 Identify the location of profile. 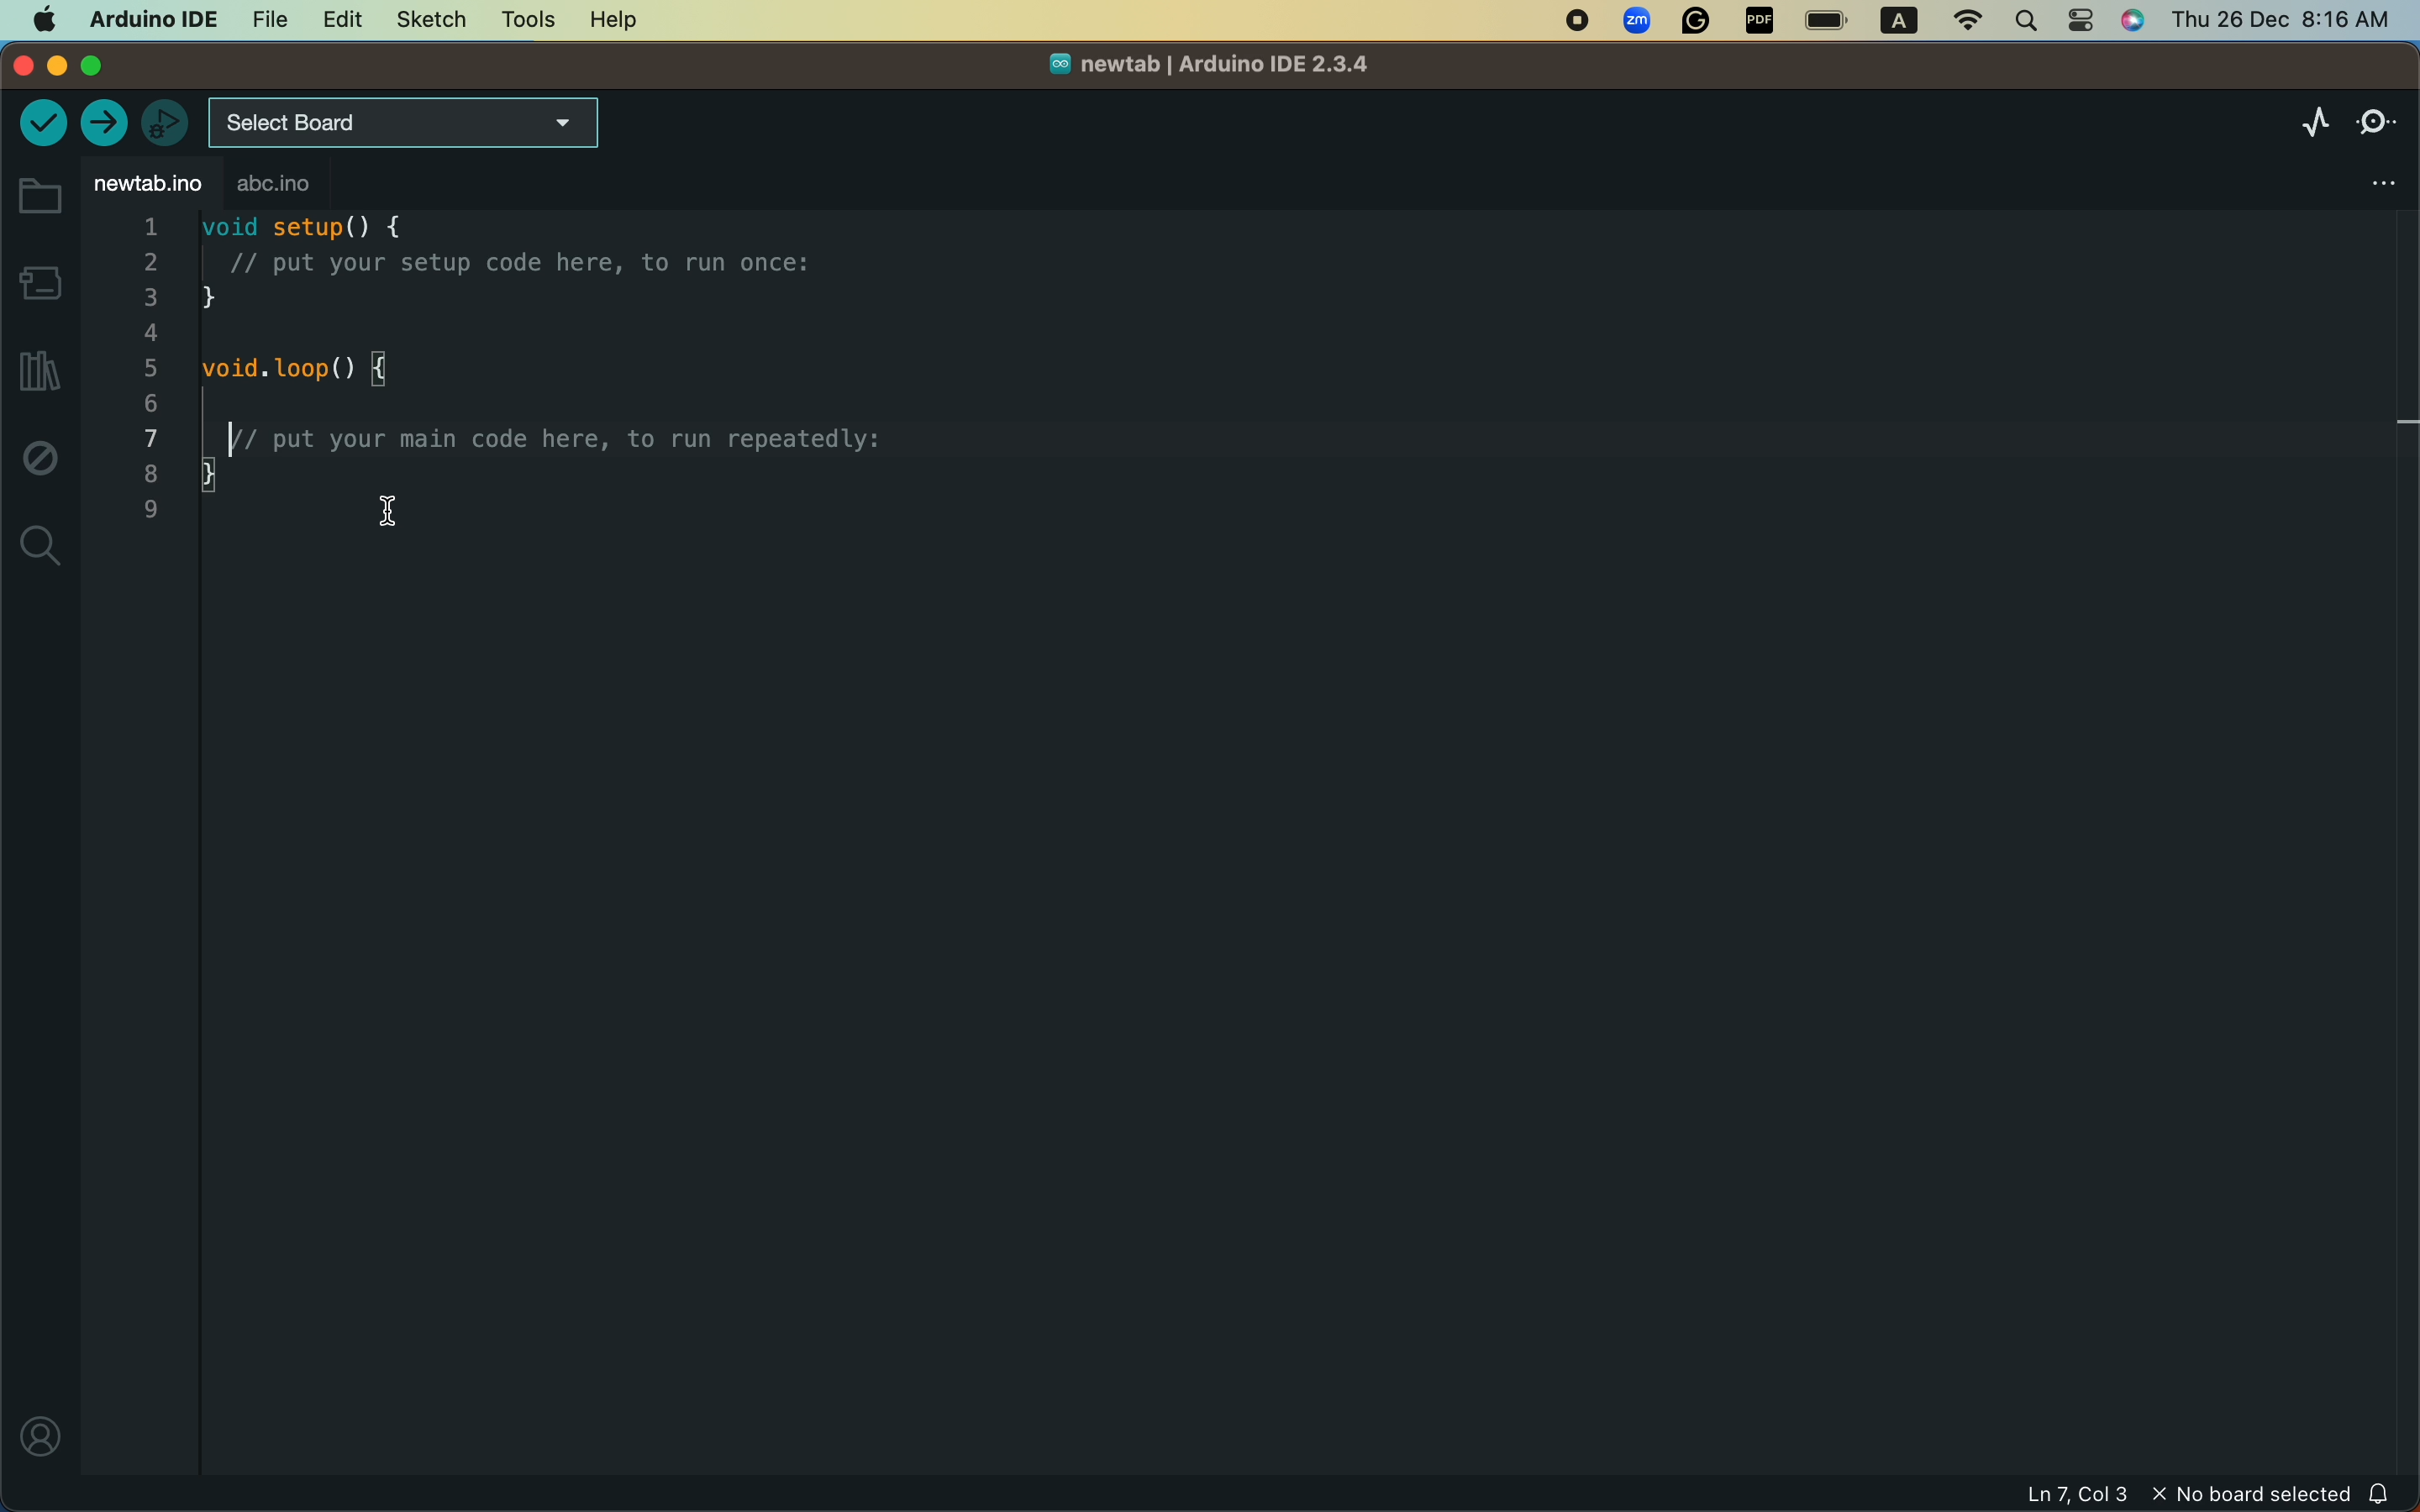
(37, 1436).